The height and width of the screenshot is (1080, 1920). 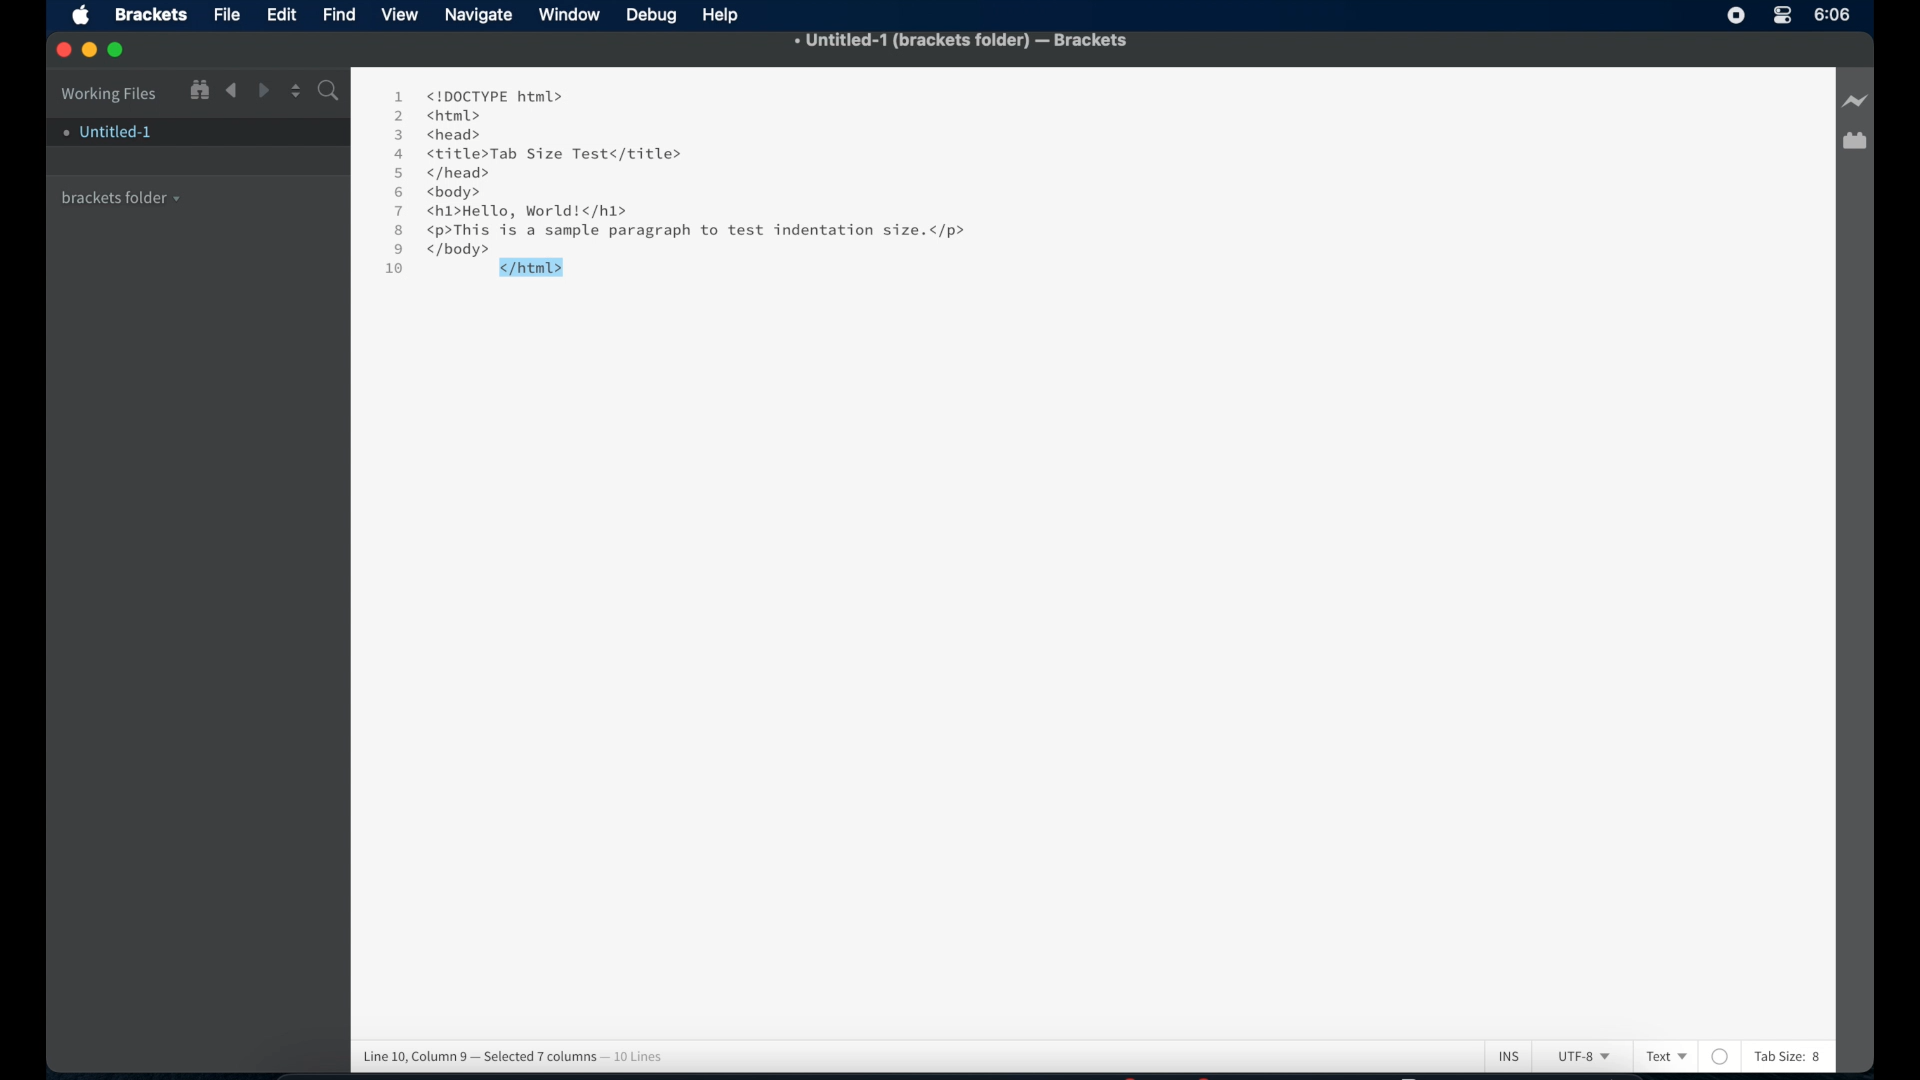 I want to click on Edit, so click(x=285, y=15).